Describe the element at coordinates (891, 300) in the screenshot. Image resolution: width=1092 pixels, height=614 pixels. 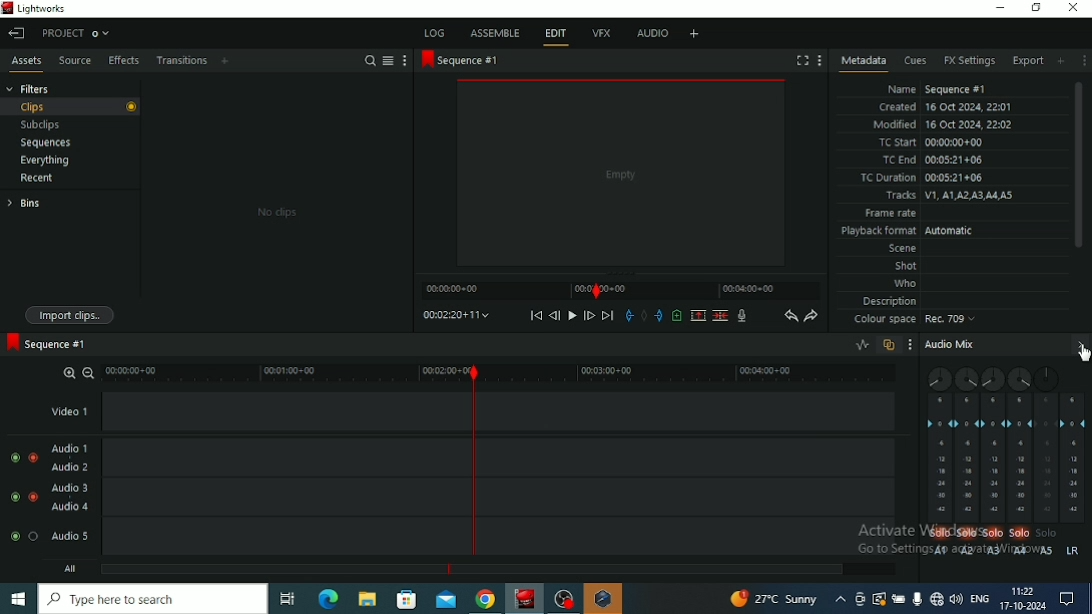
I see `Description` at that location.